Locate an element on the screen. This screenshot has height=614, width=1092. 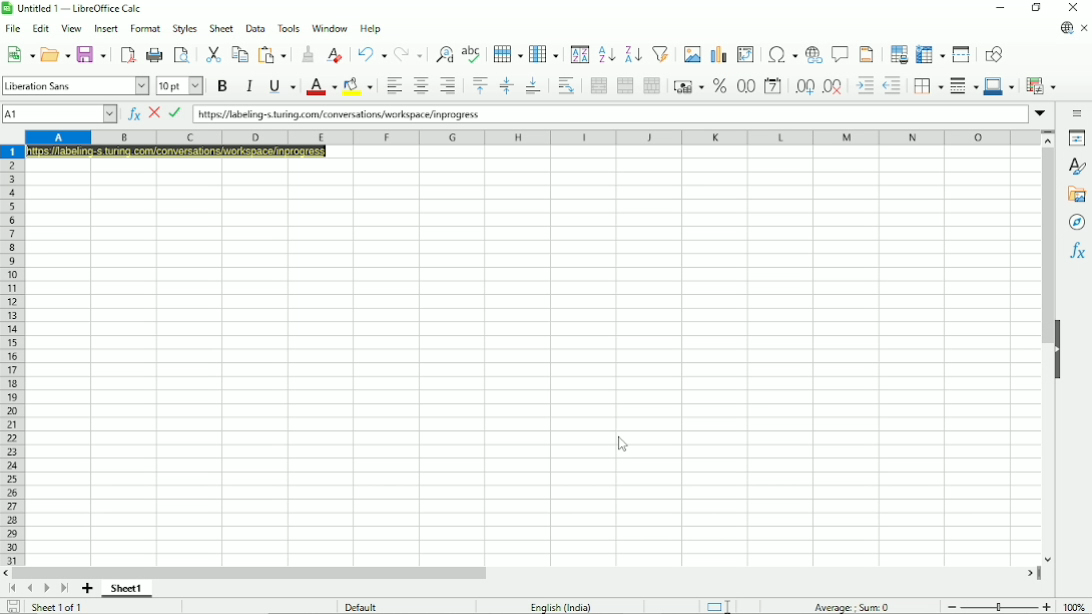
Print is located at coordinates (155, 54).